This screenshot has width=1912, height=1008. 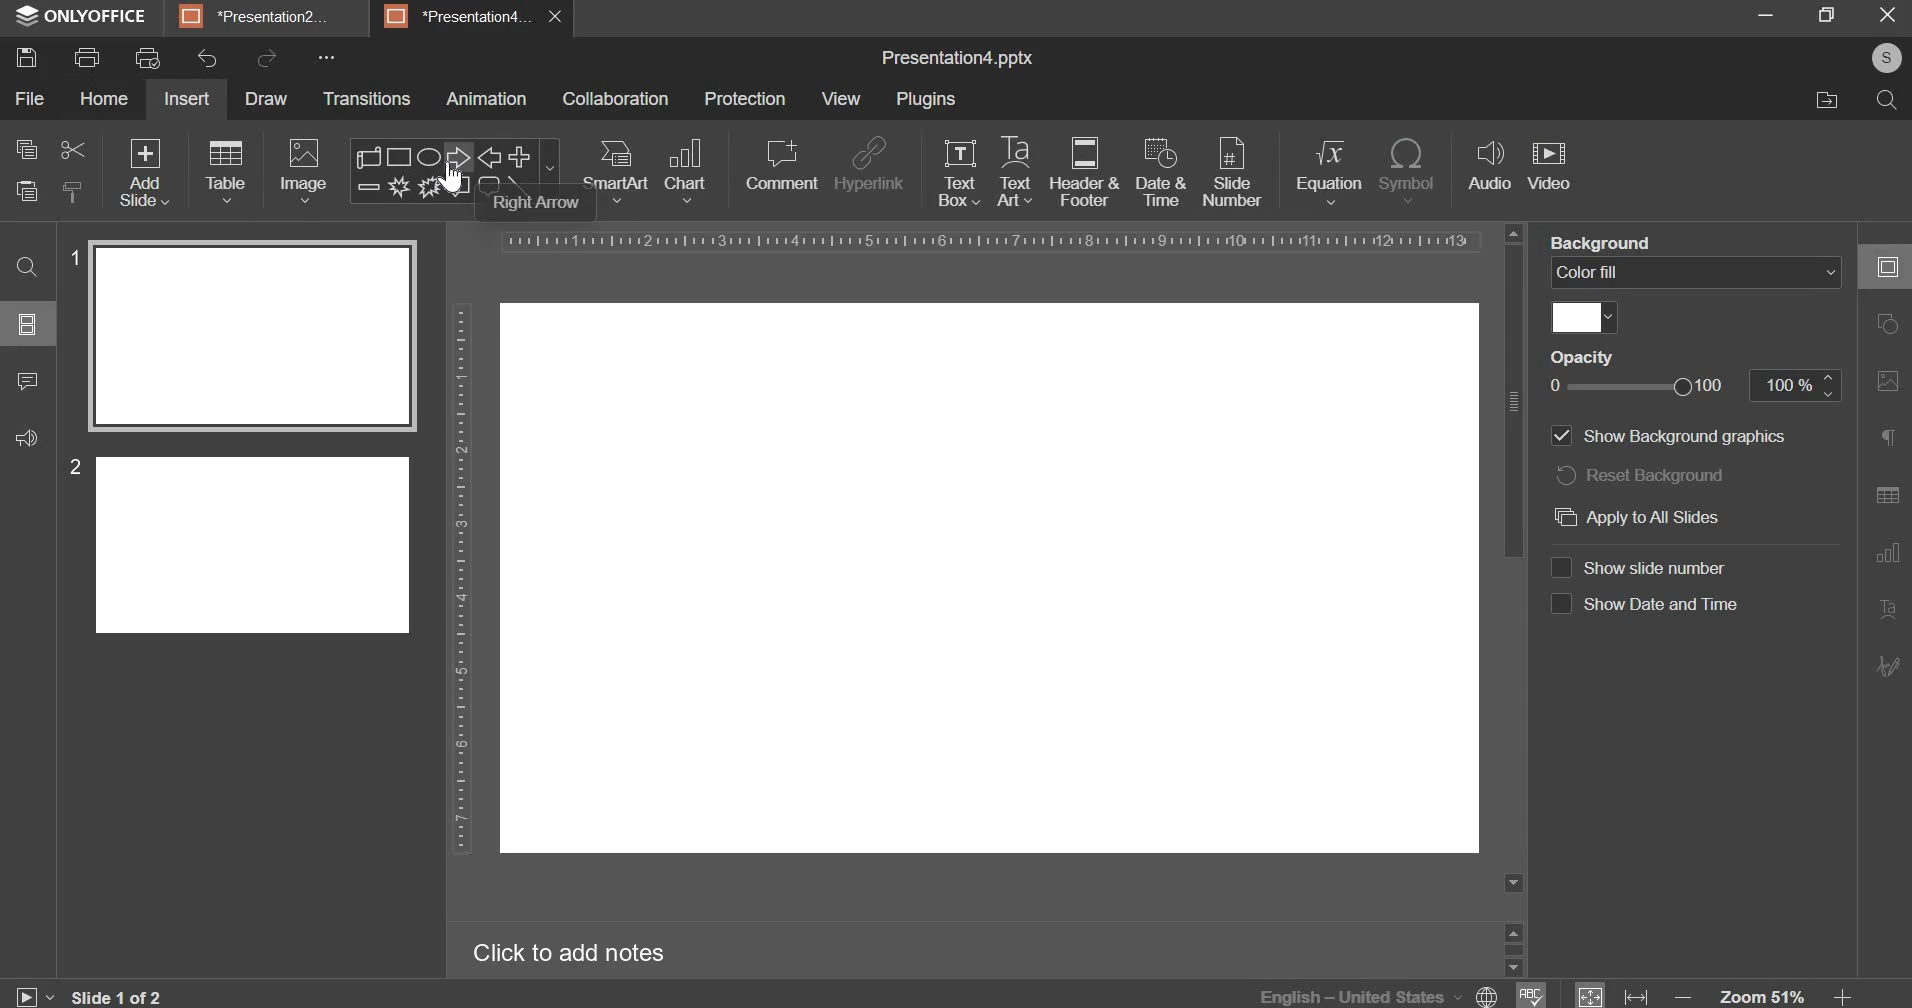 What do you see at coordinates (1232, 174) in the screenshot?
I see `slide number` at bounding box center [1232, 174].